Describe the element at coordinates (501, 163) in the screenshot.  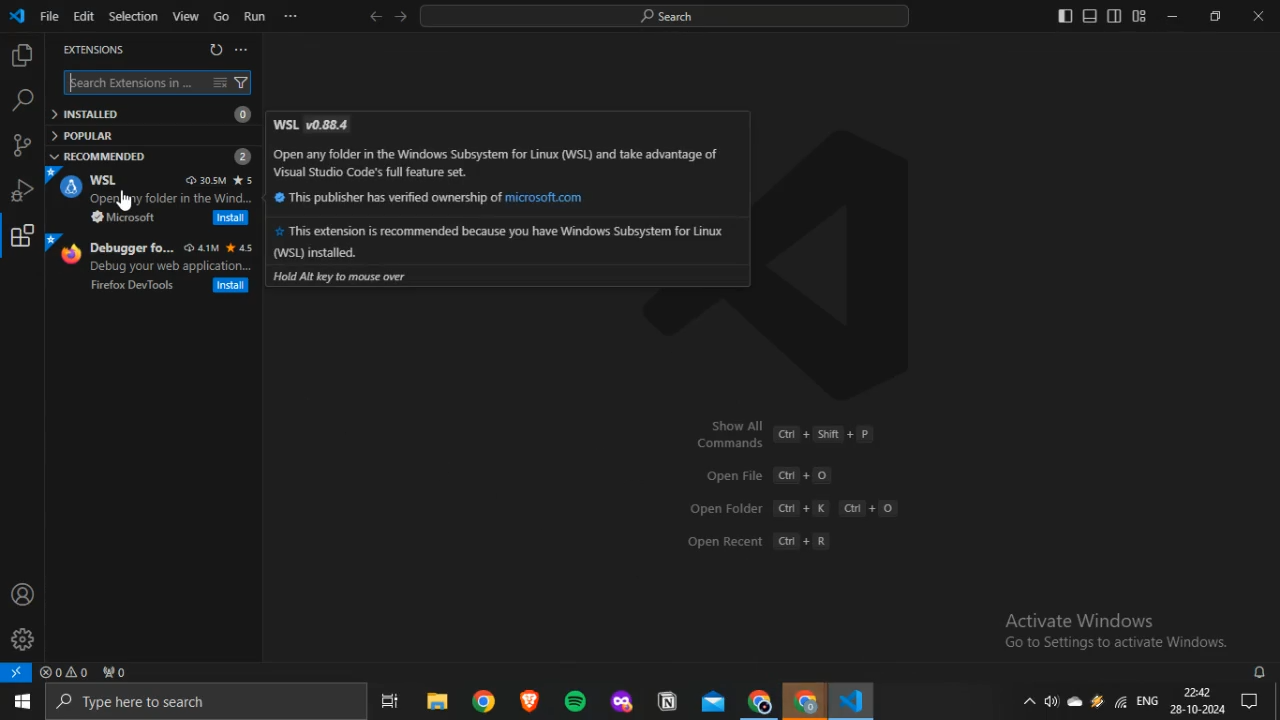
I see `Open any folder in the Windows Subsystem for Linux (WSL) and take advantage of
Visual Studio Code’s full feature set.` at that location.